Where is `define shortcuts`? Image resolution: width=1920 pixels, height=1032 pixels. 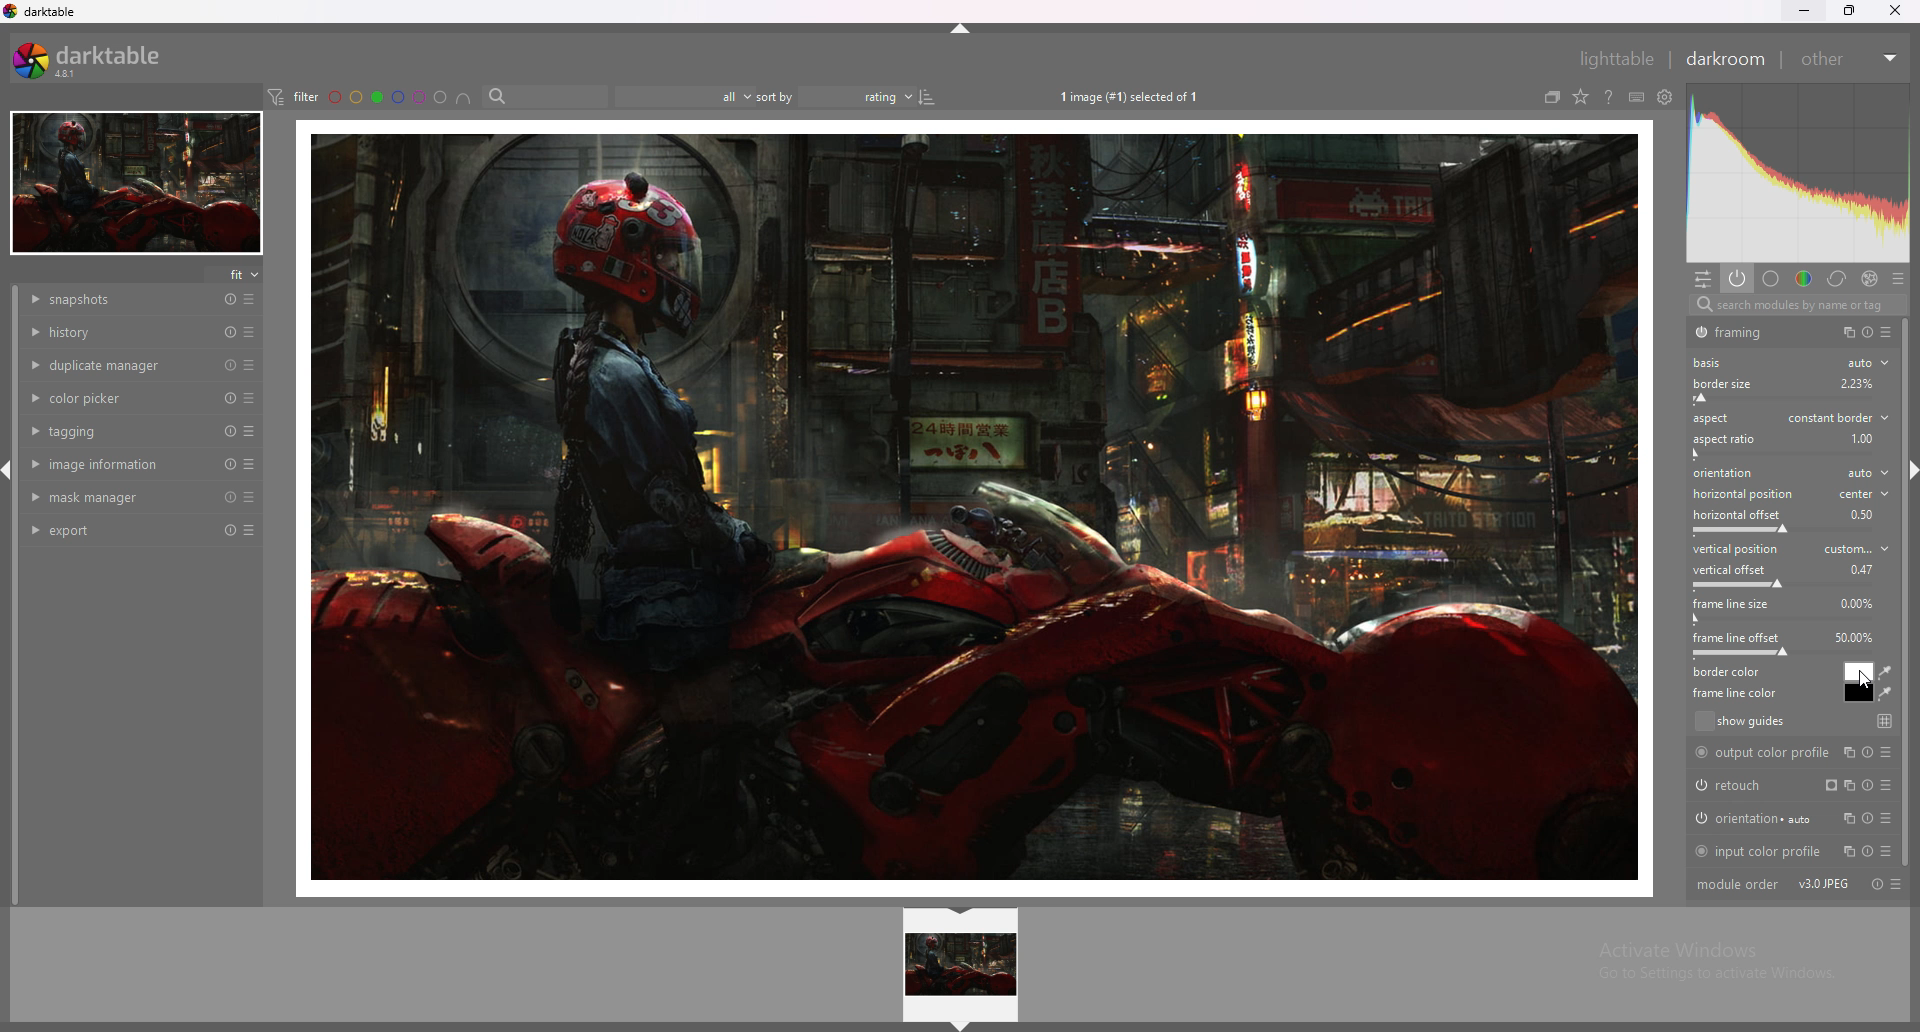 define shortcuts is located at coordinates (1636, 97).